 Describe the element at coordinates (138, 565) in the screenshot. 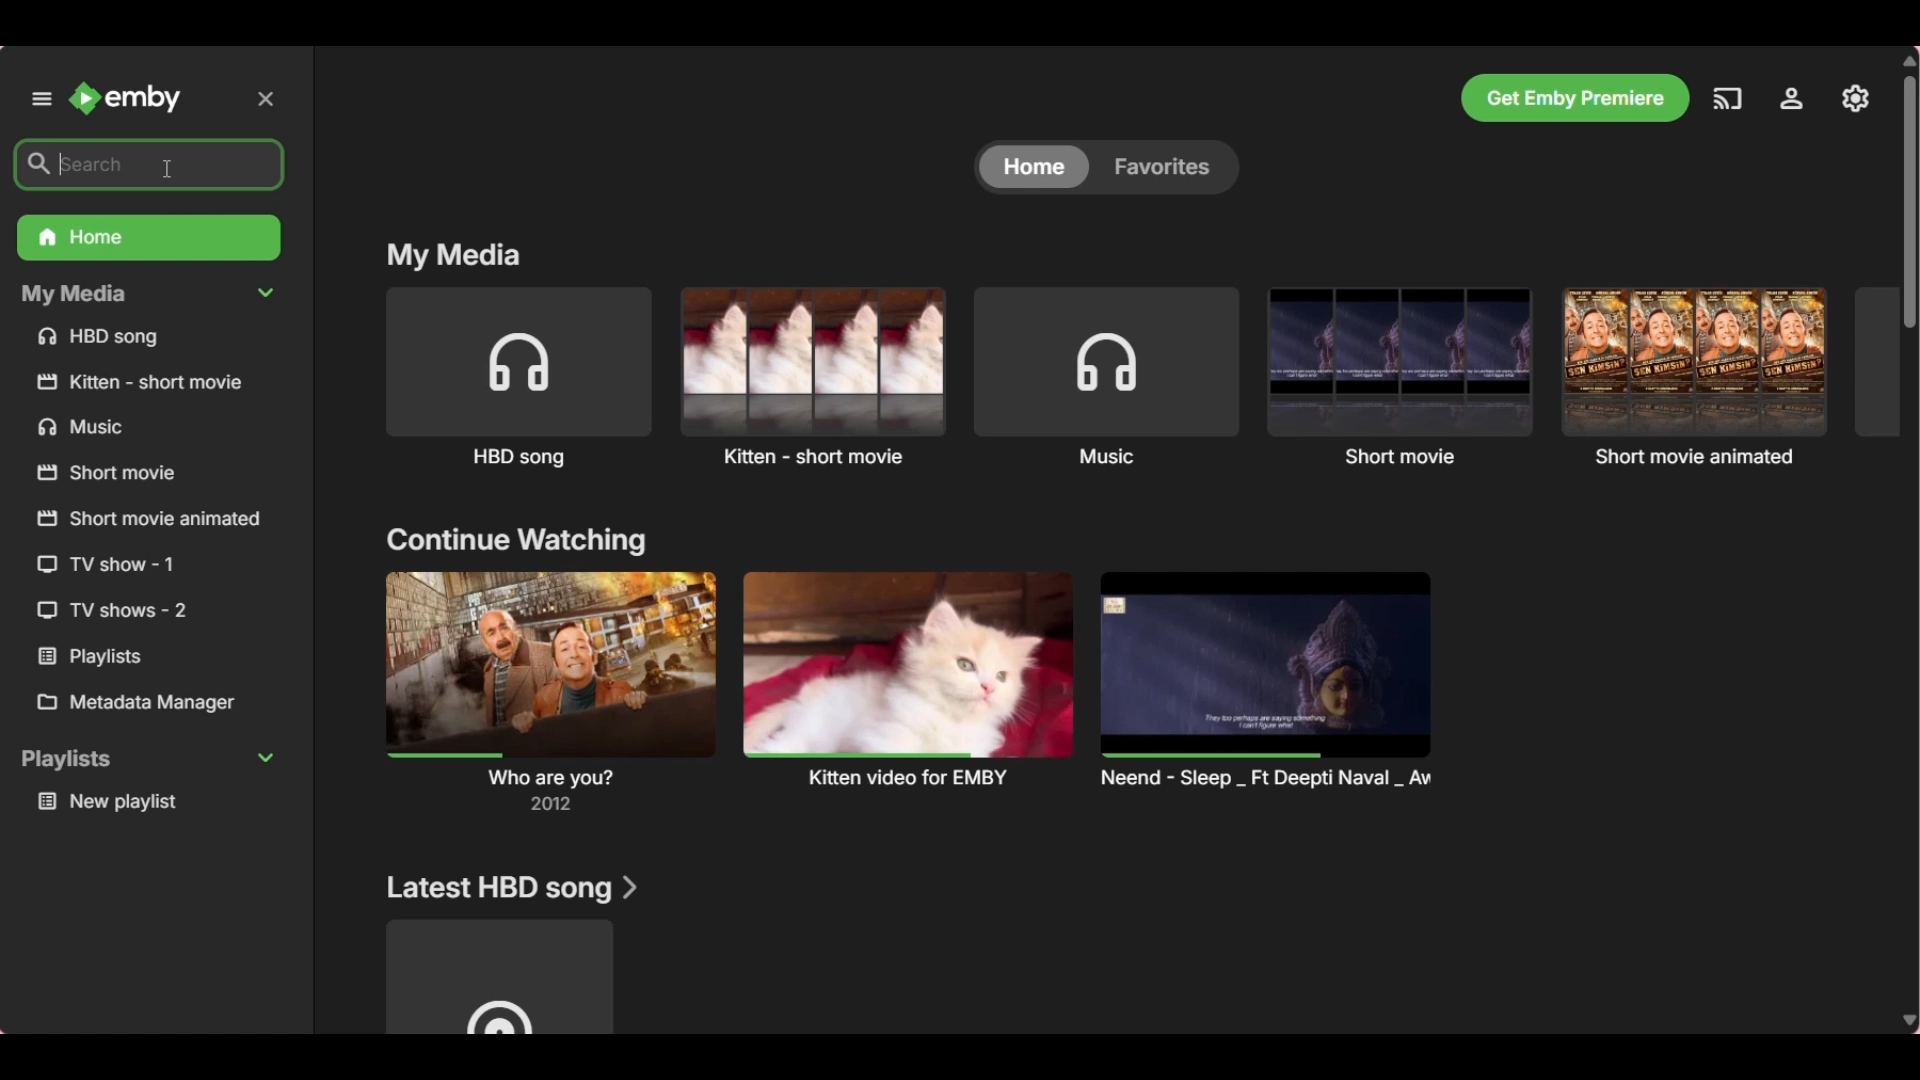

I see `` at that location.